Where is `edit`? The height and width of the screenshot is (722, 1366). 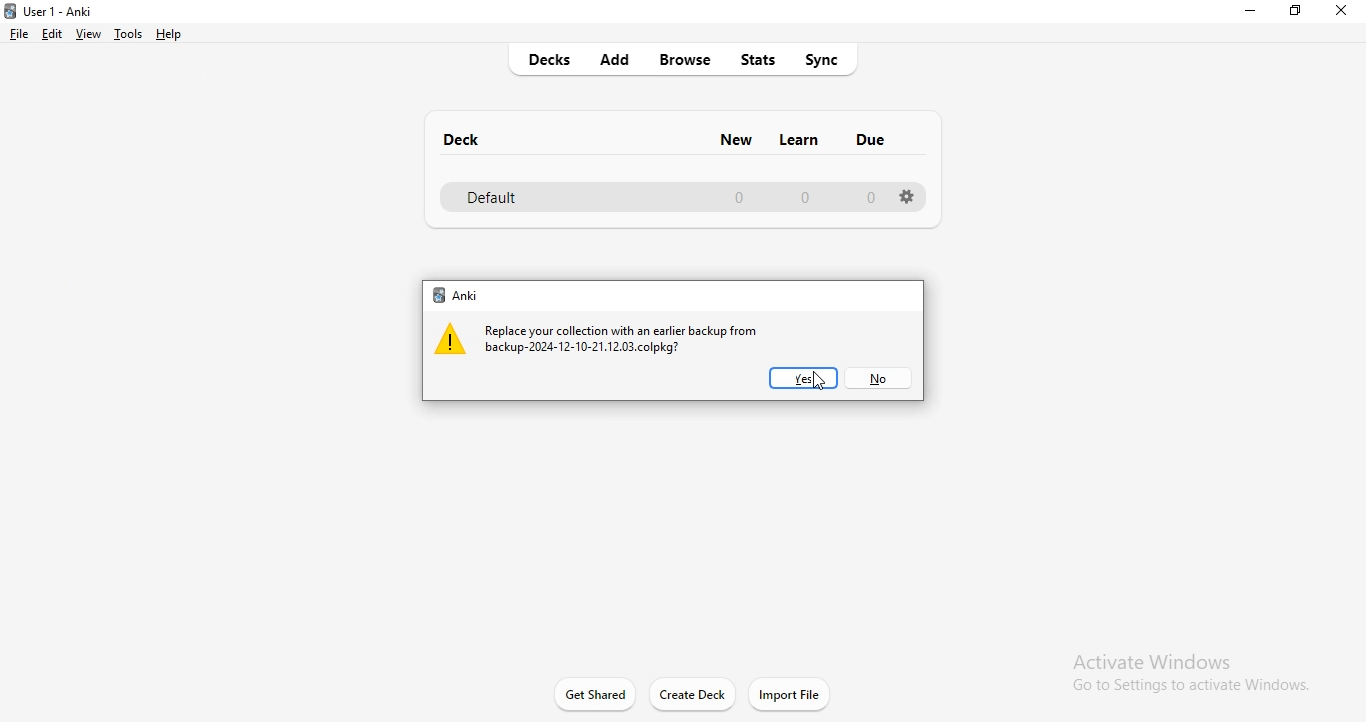
edit is located at coordinates (53, 34).